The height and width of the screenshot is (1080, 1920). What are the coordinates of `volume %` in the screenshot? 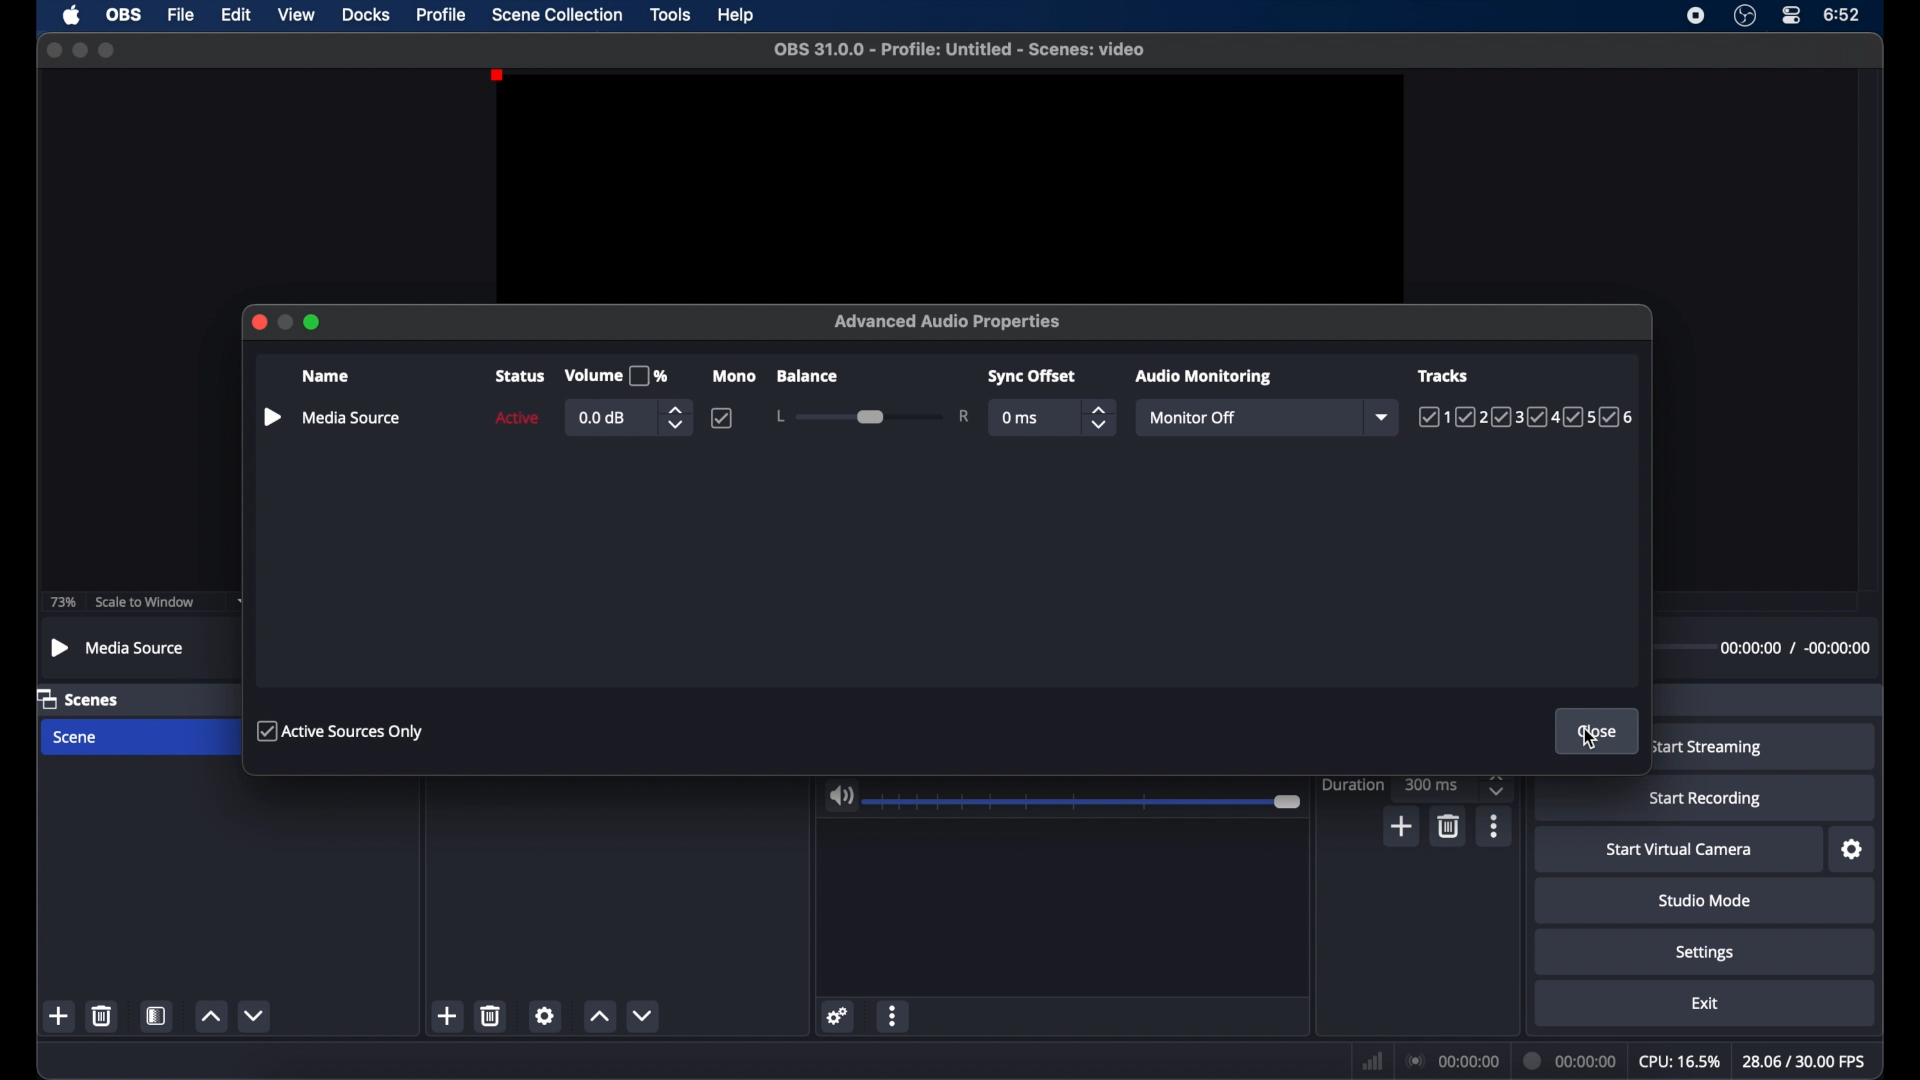 It's located at (616, 376).